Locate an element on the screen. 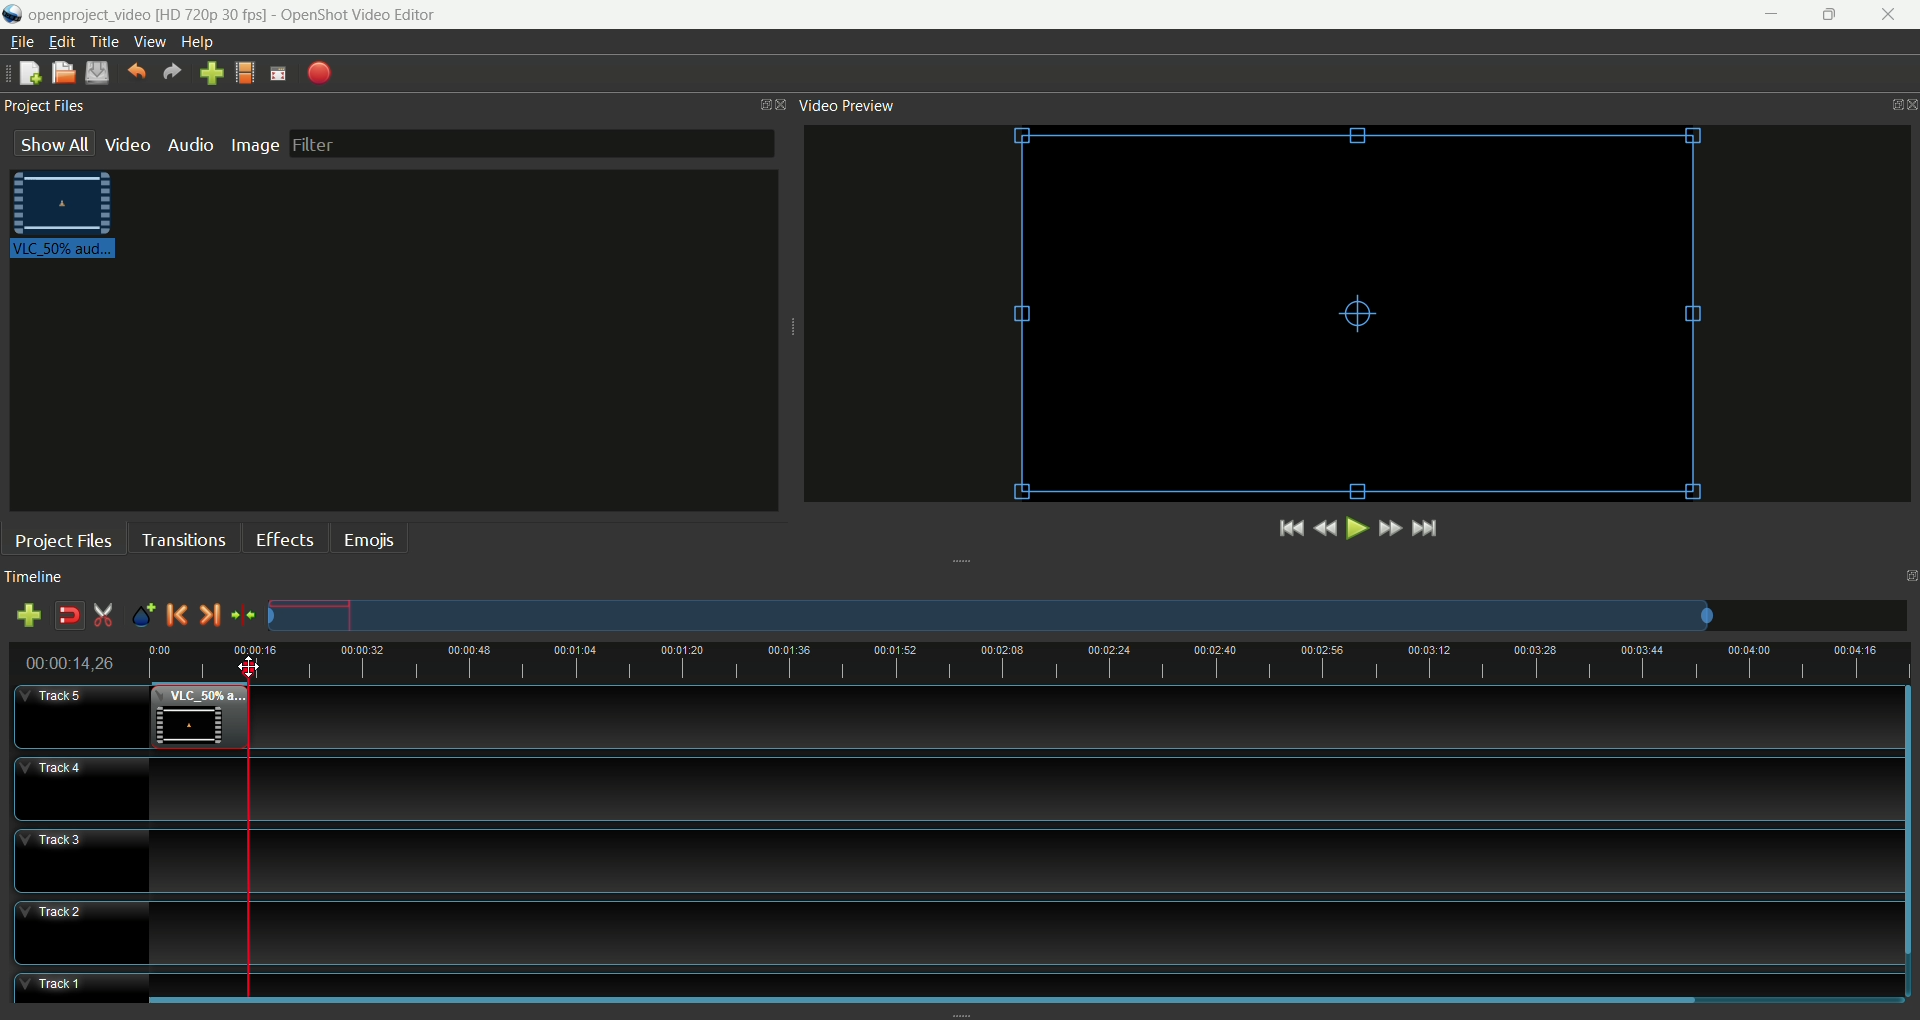  add track is located at coordinates (33, 616).